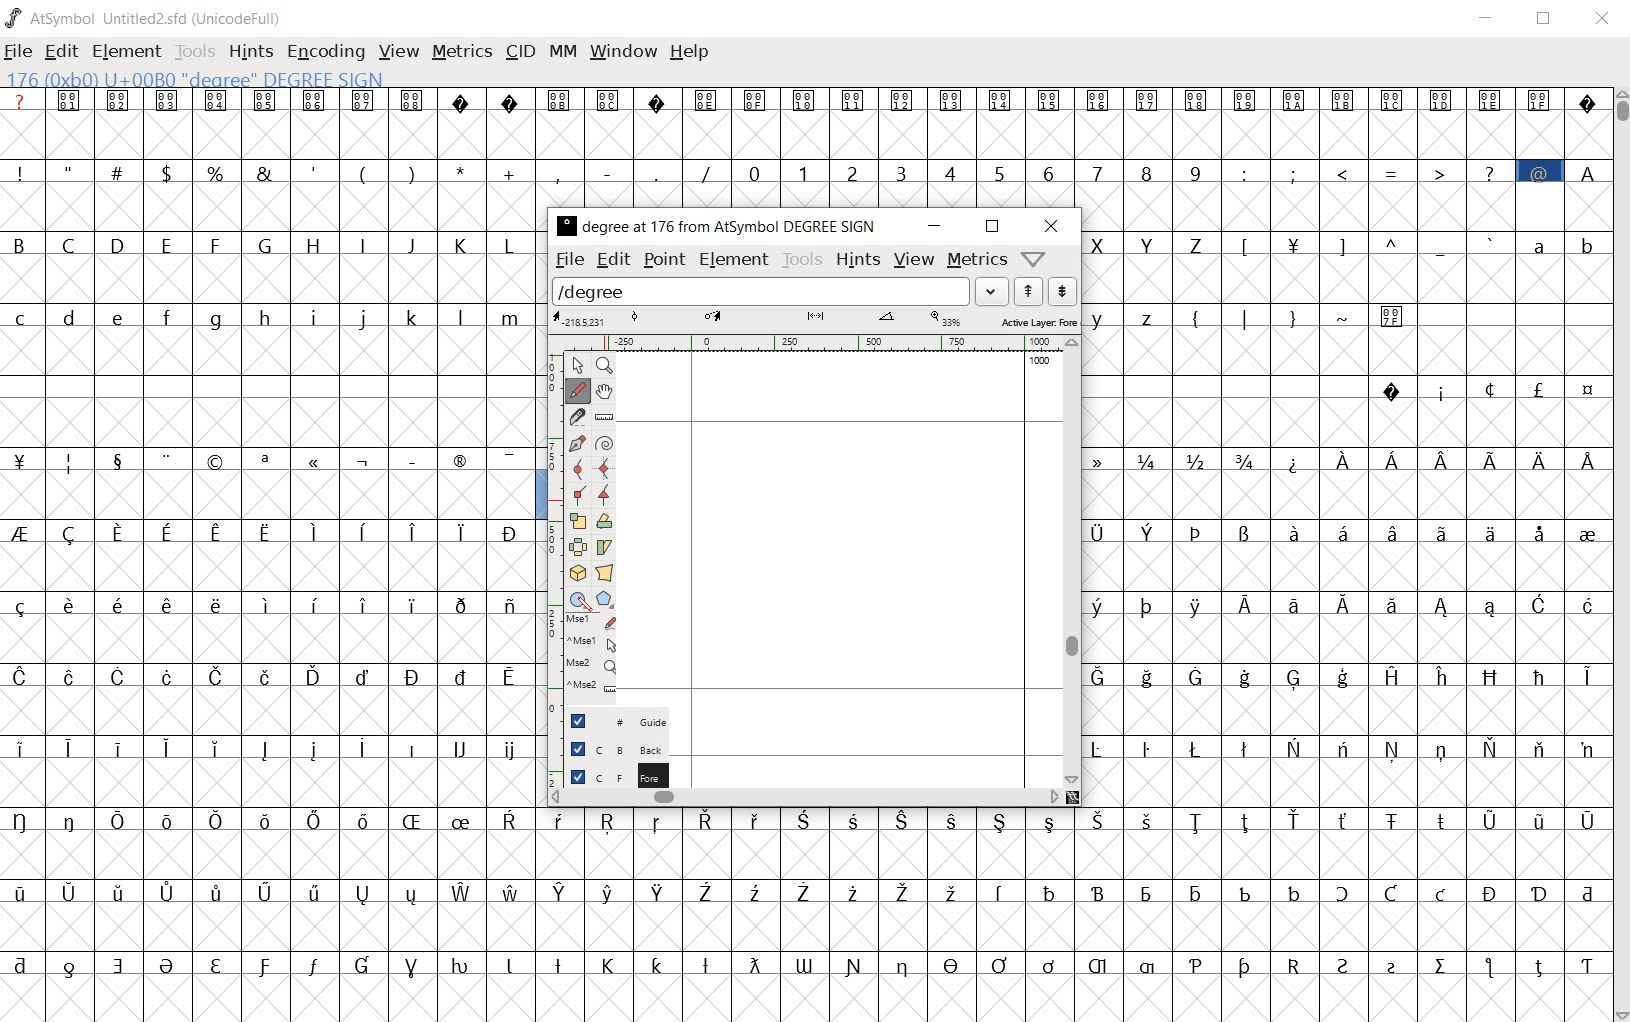  I want to click on Add a corner point, so click(603, 495).